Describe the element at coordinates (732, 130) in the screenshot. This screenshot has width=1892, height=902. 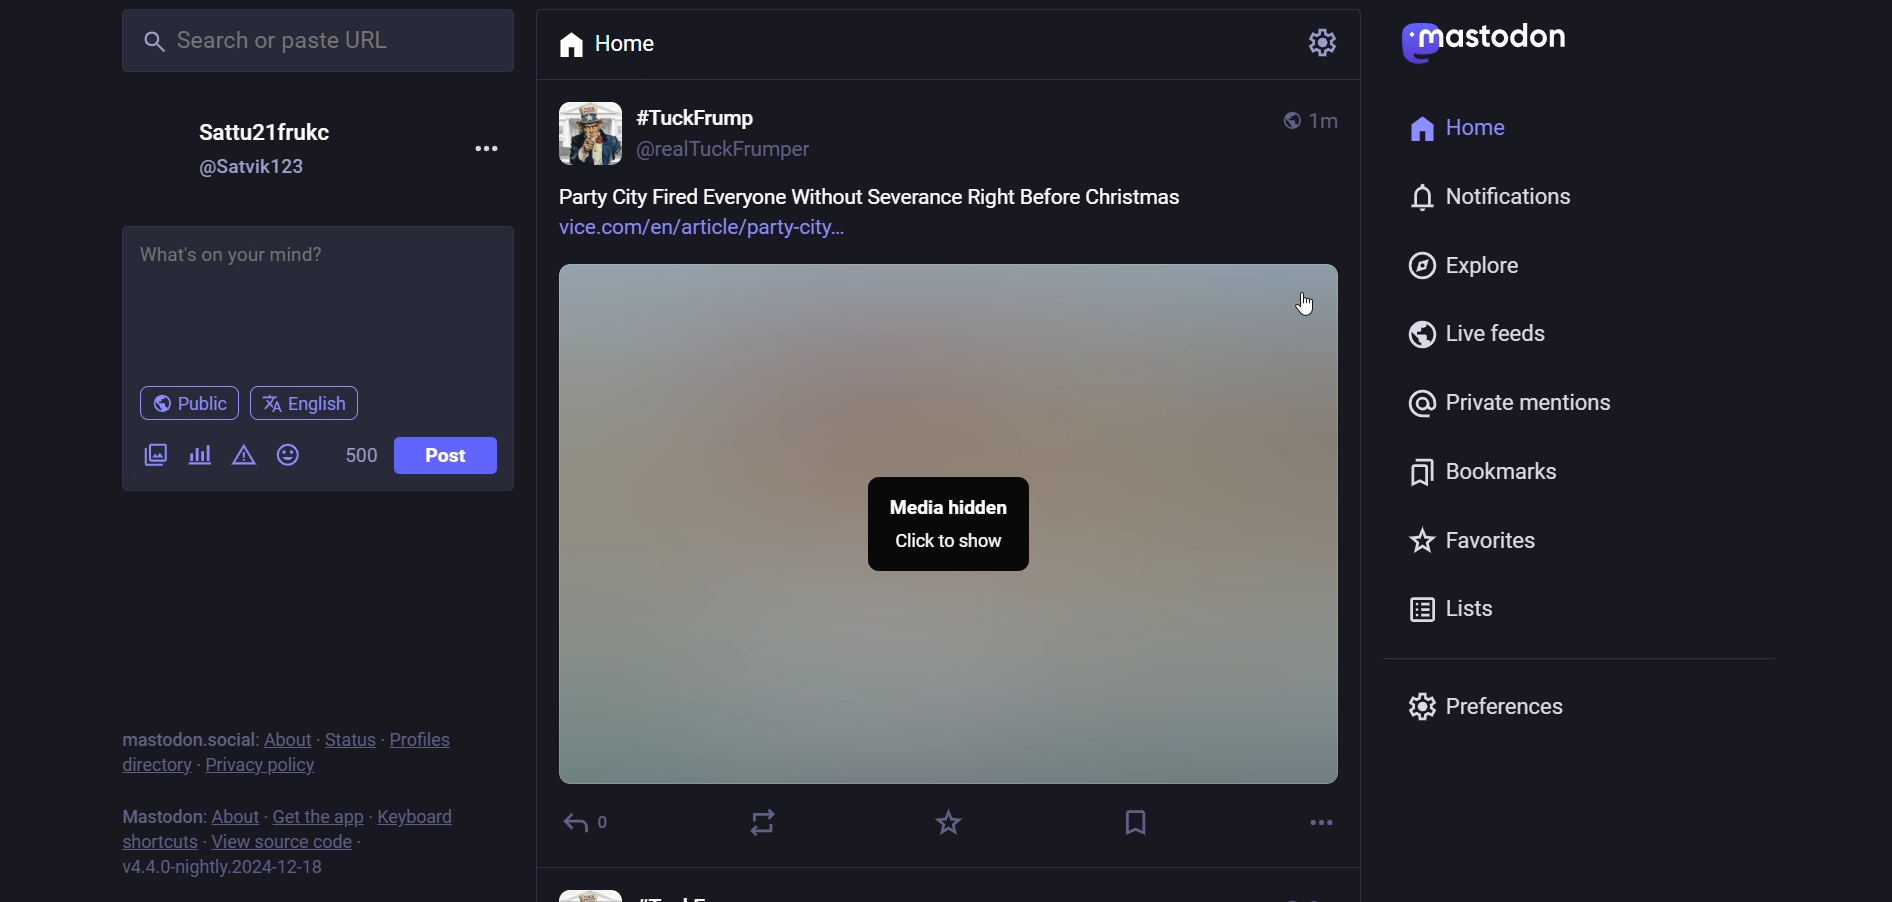
I see `User information` at that location.